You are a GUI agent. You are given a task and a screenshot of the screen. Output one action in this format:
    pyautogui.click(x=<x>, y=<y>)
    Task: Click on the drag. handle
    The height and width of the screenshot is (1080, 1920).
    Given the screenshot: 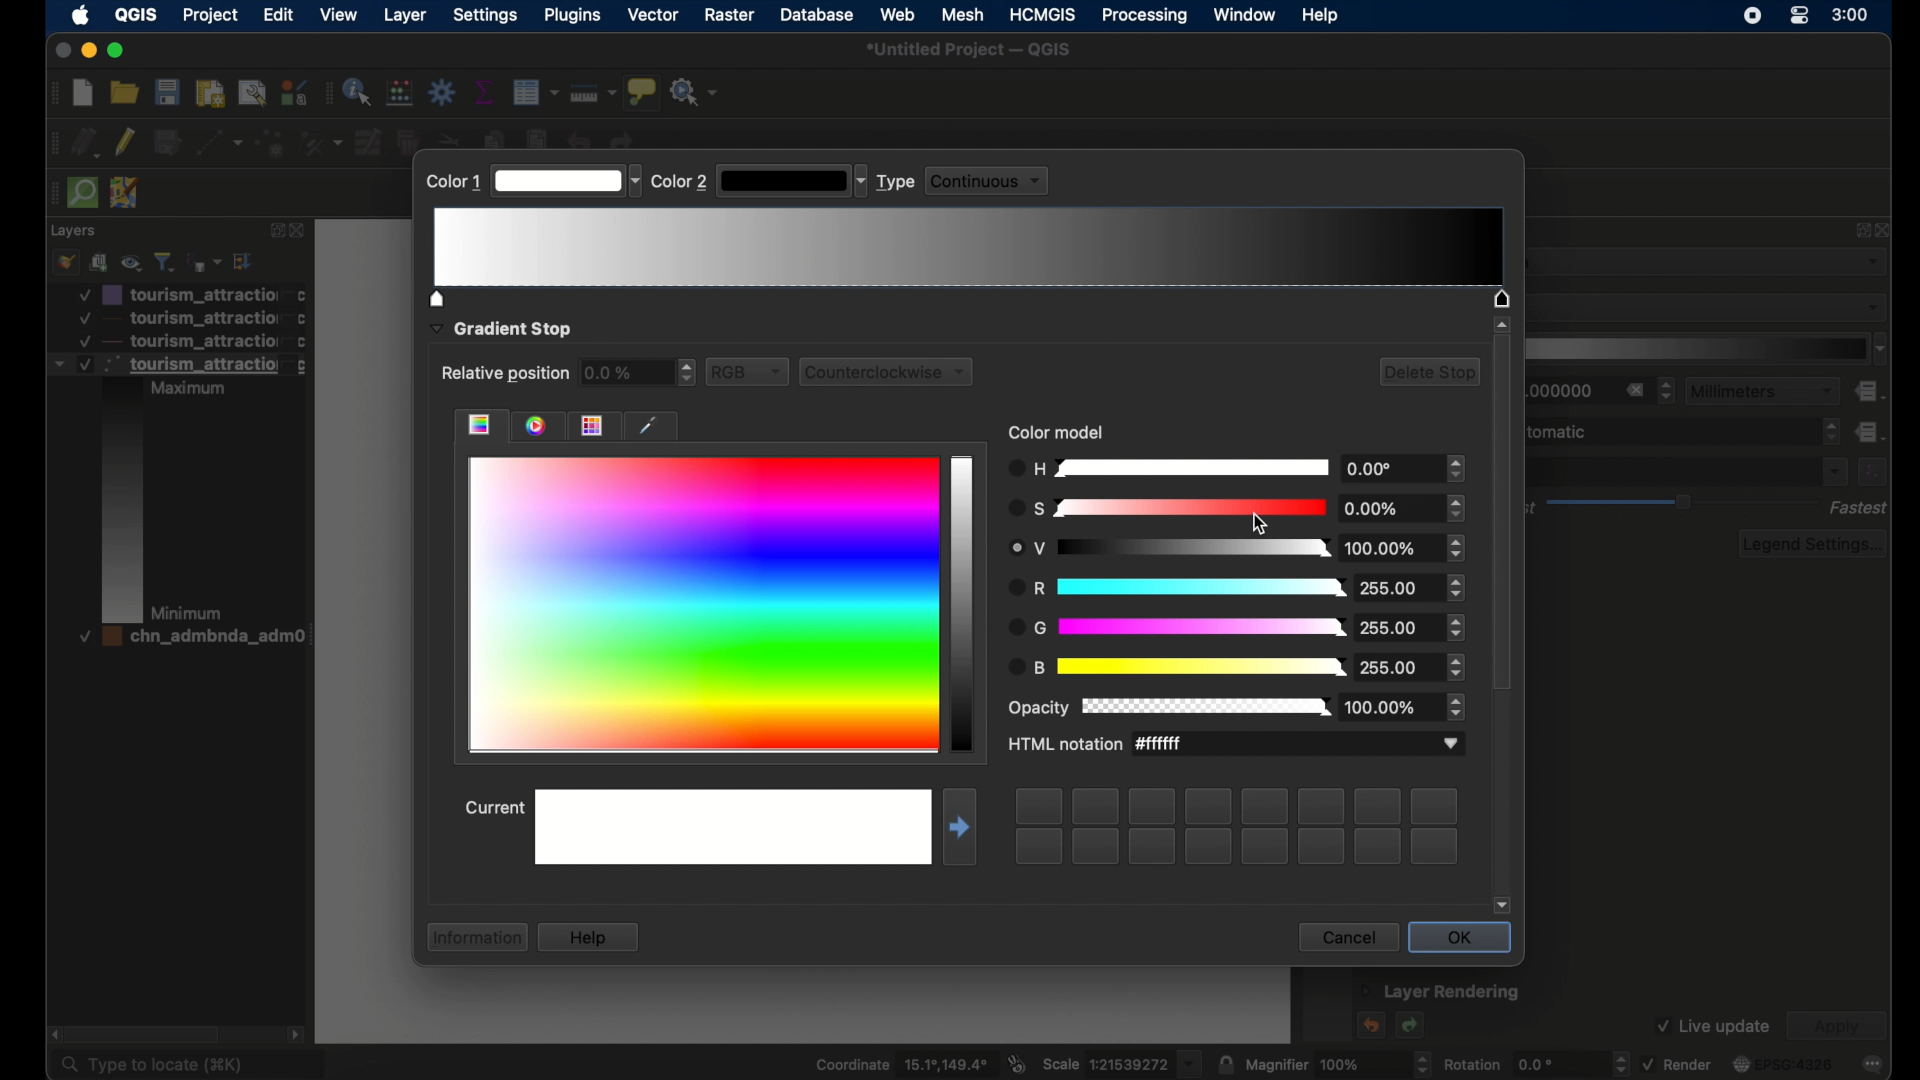 What is the action you would take?
    pyautogui.click(x=324, y=94)
    